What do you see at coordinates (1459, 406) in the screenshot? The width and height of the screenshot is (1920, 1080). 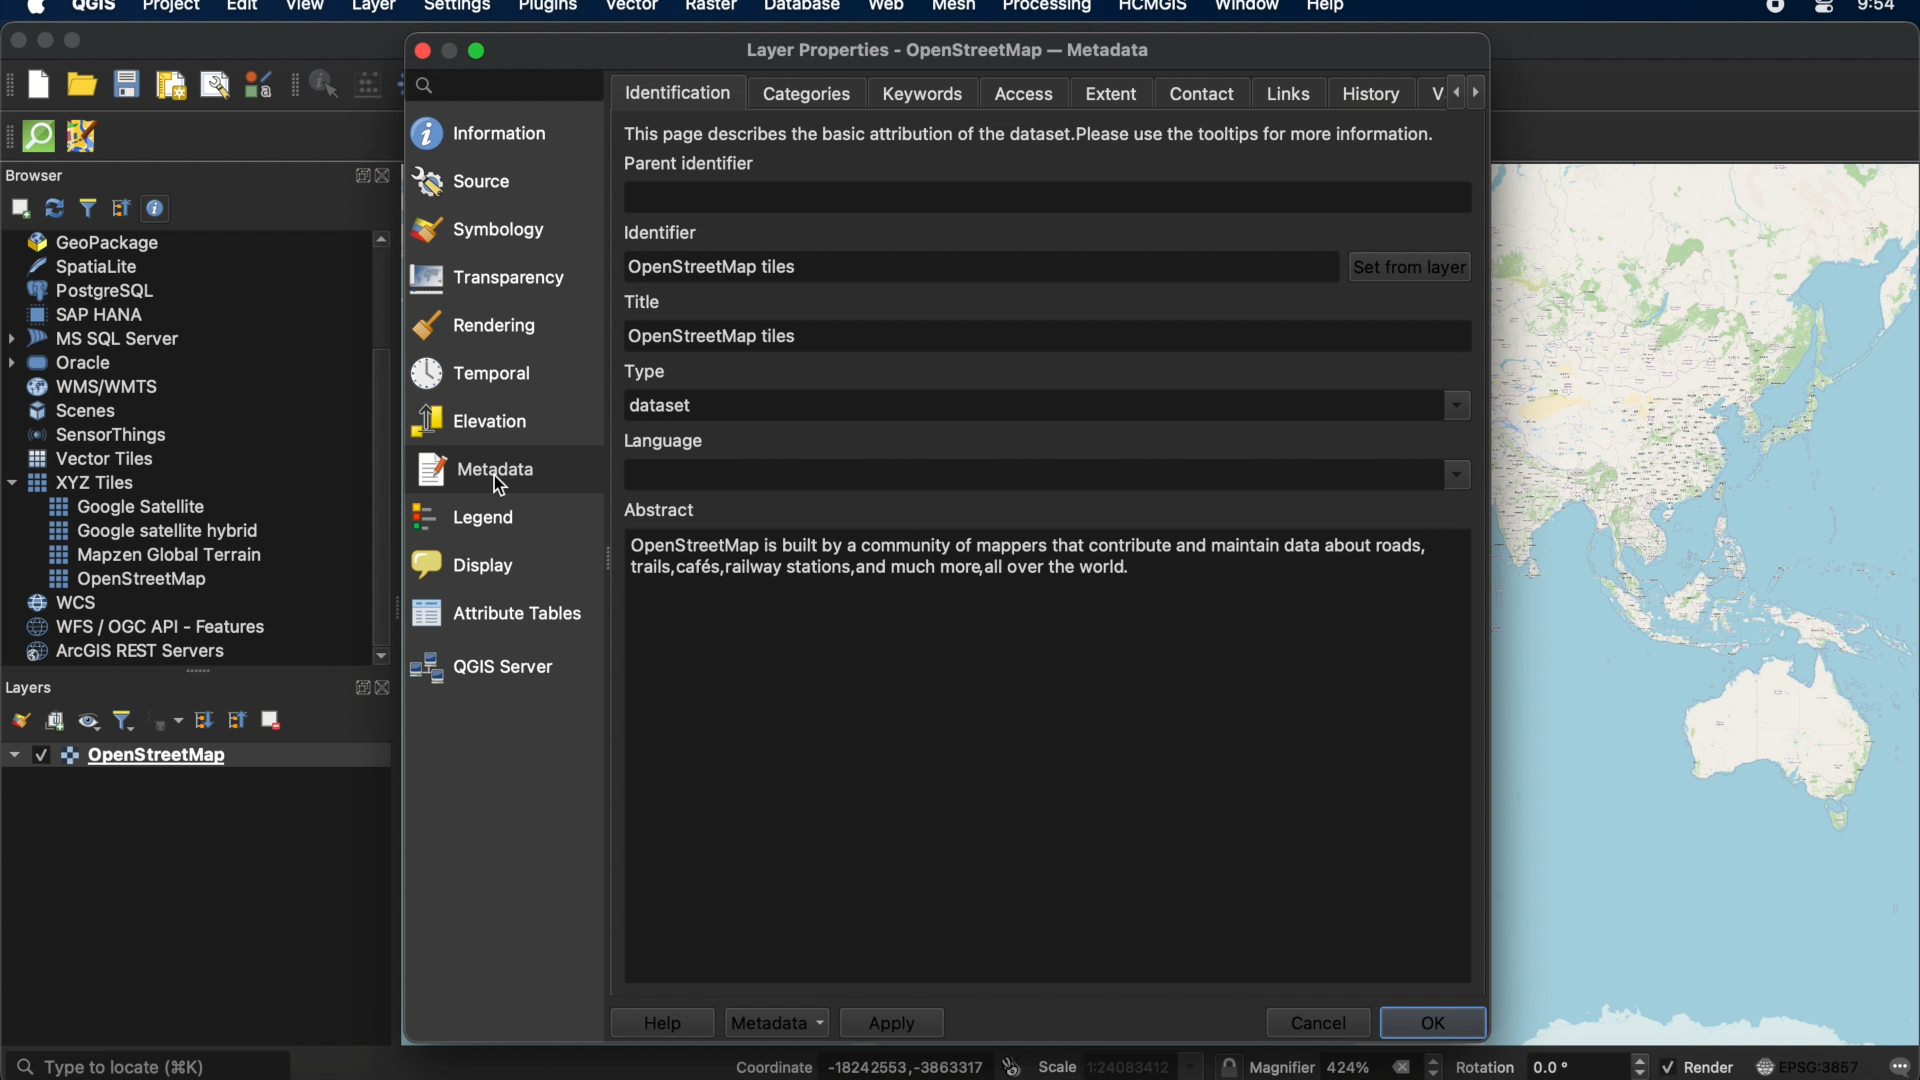 I see `dropdown menu` at bounding box center [1459, 406].